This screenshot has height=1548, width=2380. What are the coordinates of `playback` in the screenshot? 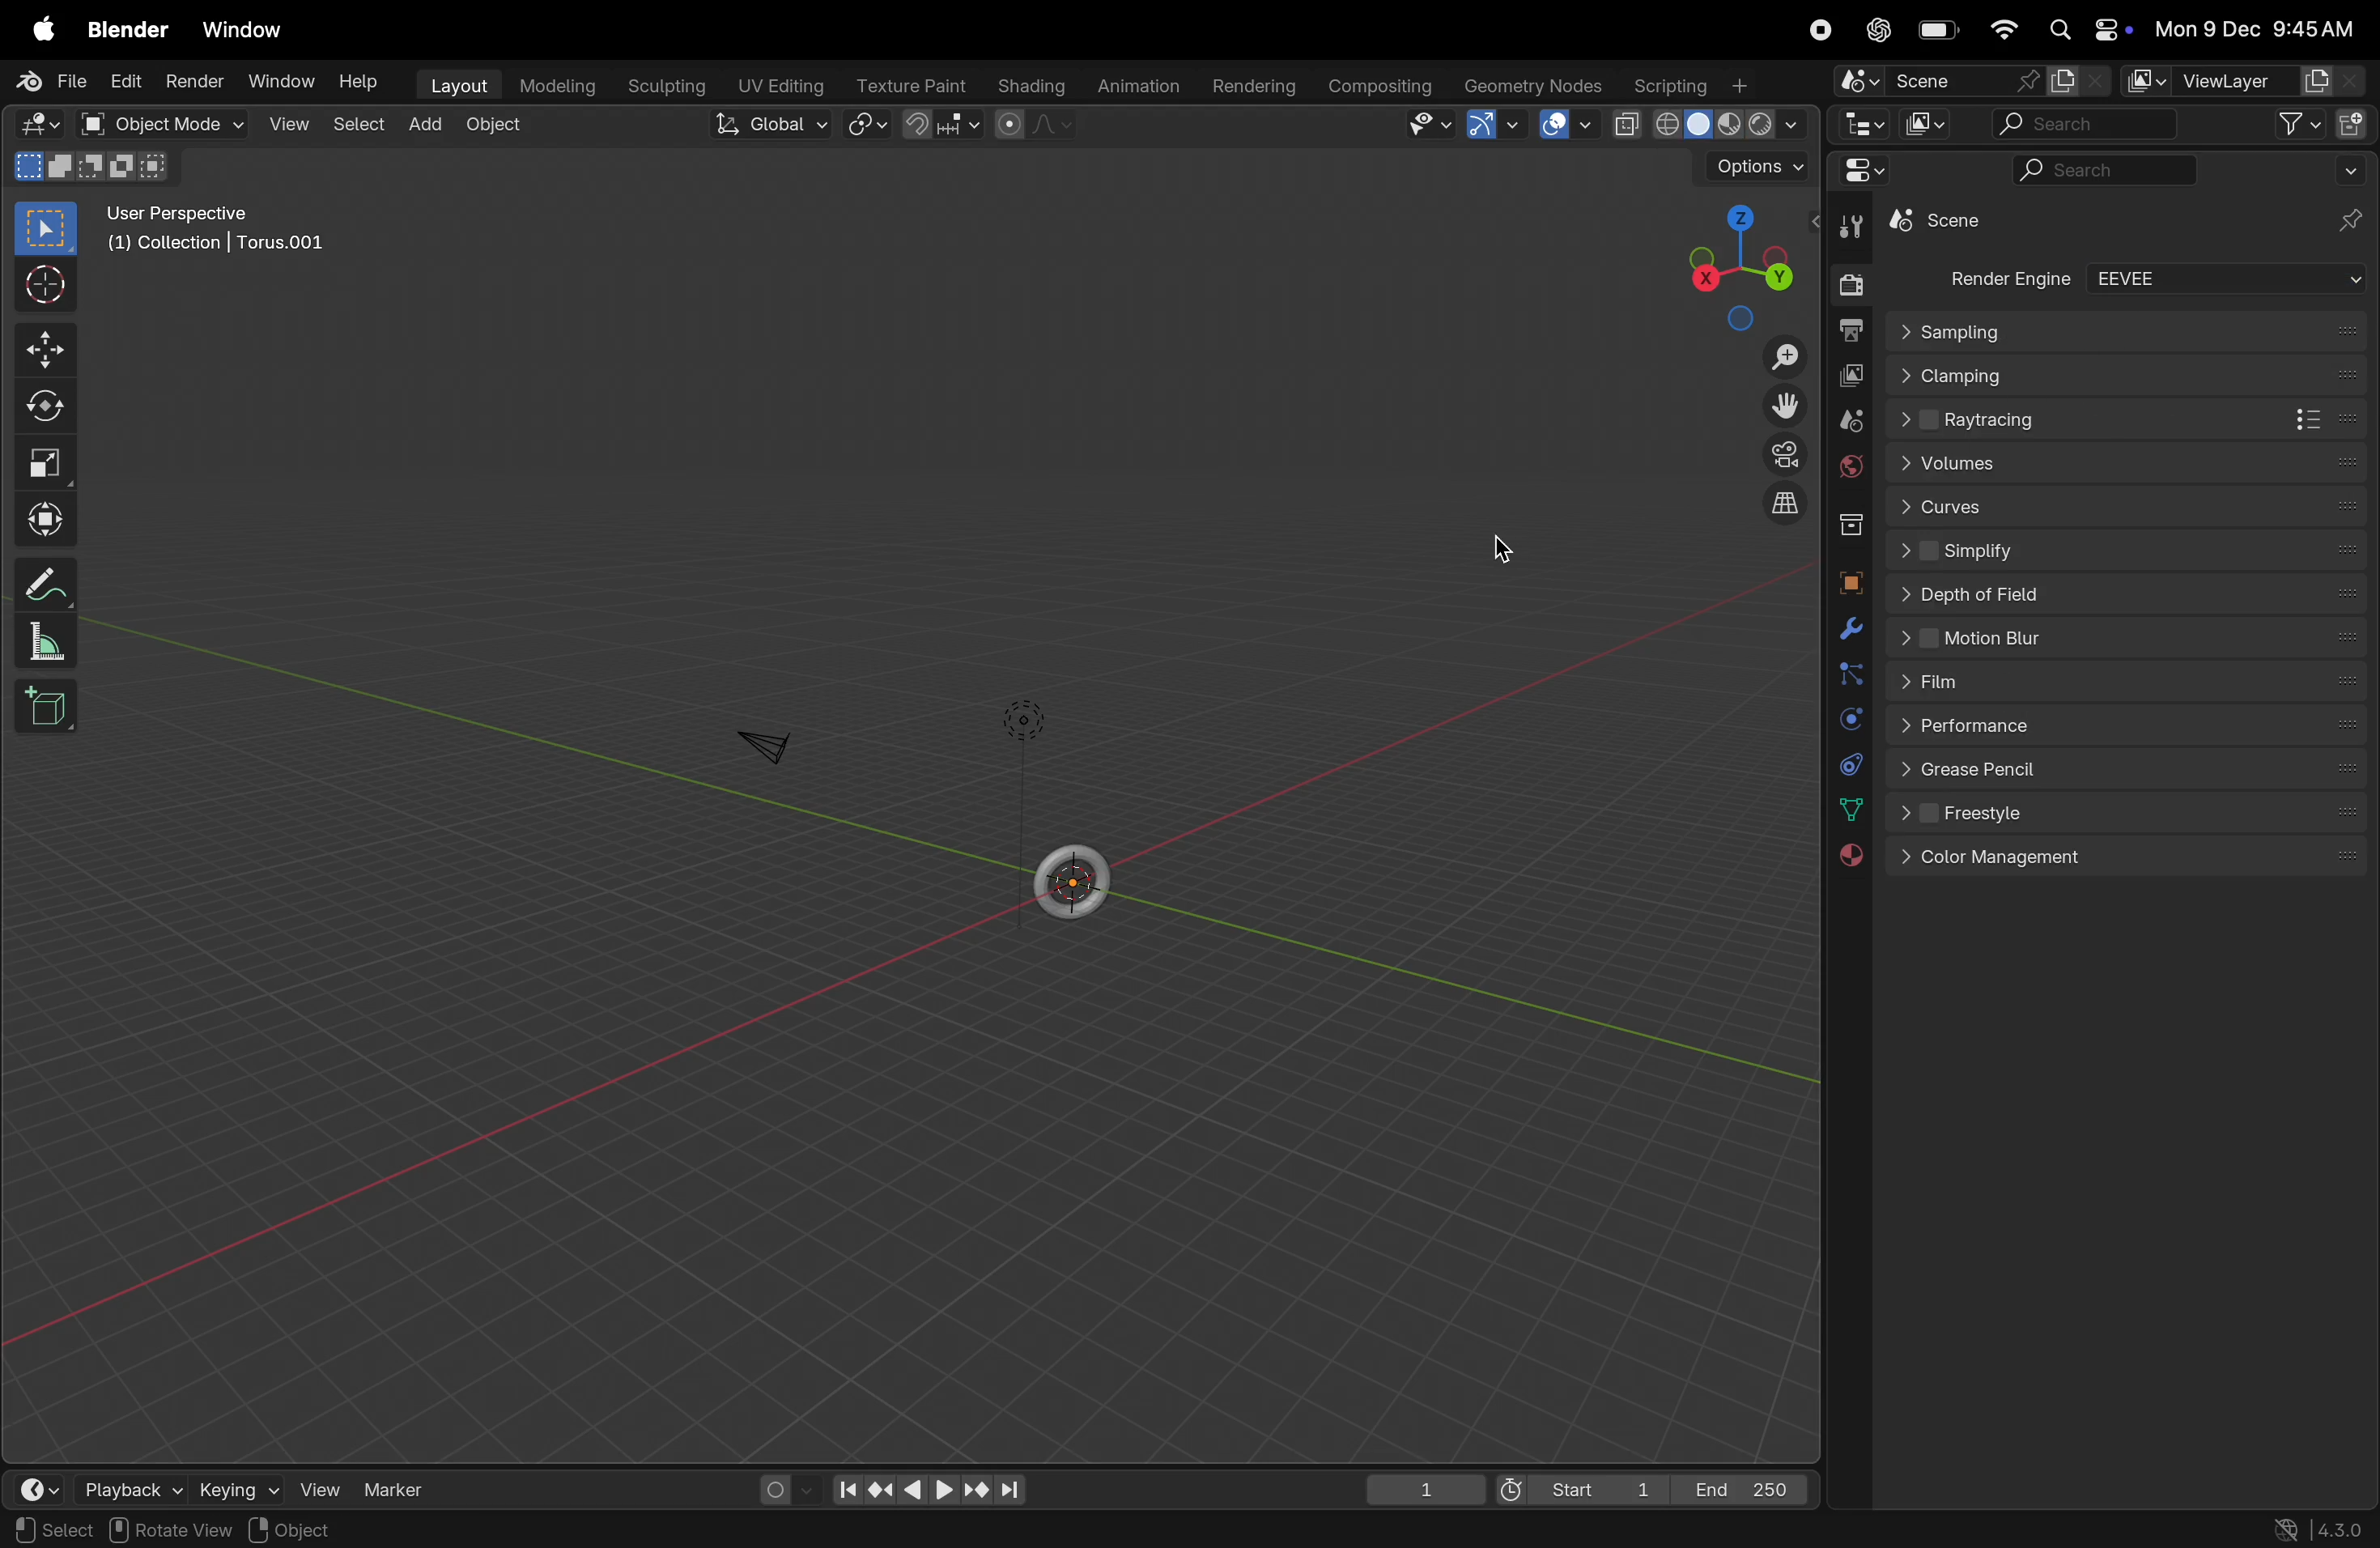 It's located at (125, 1491).